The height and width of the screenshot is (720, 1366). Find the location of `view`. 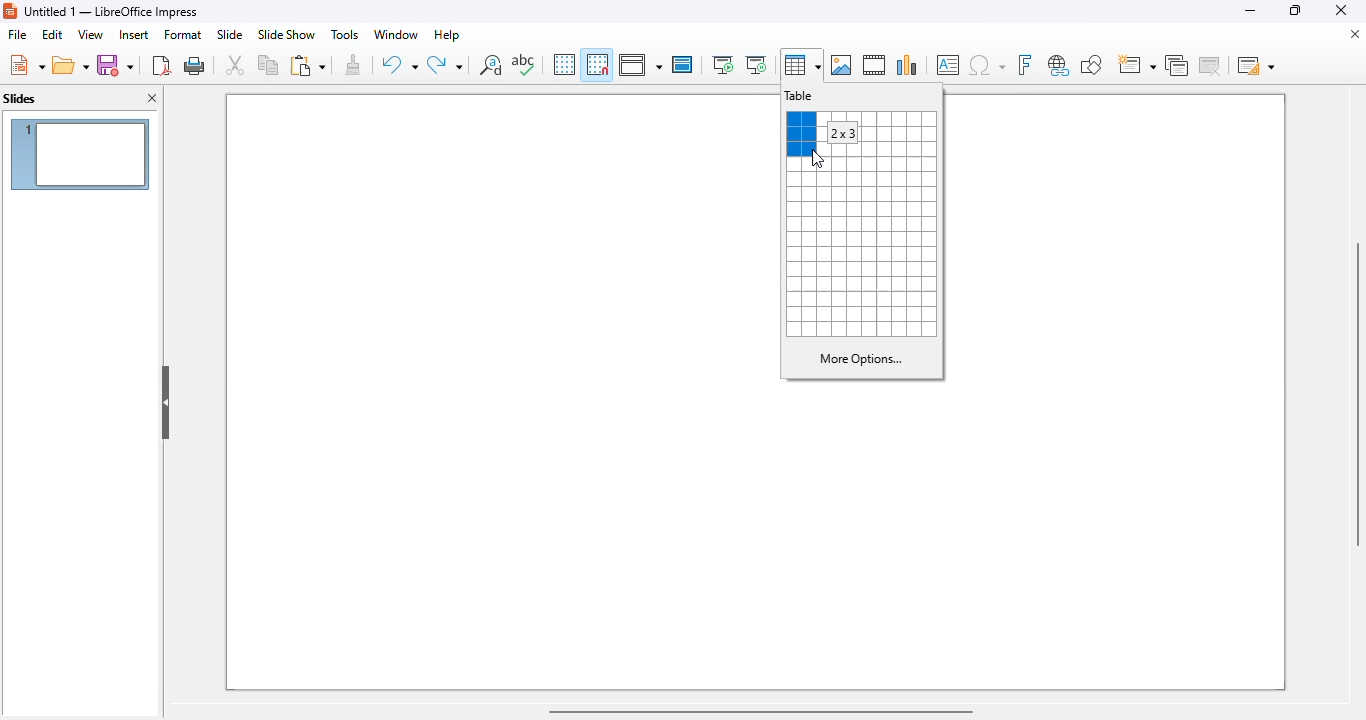

view is located at coordinates (640, 65).